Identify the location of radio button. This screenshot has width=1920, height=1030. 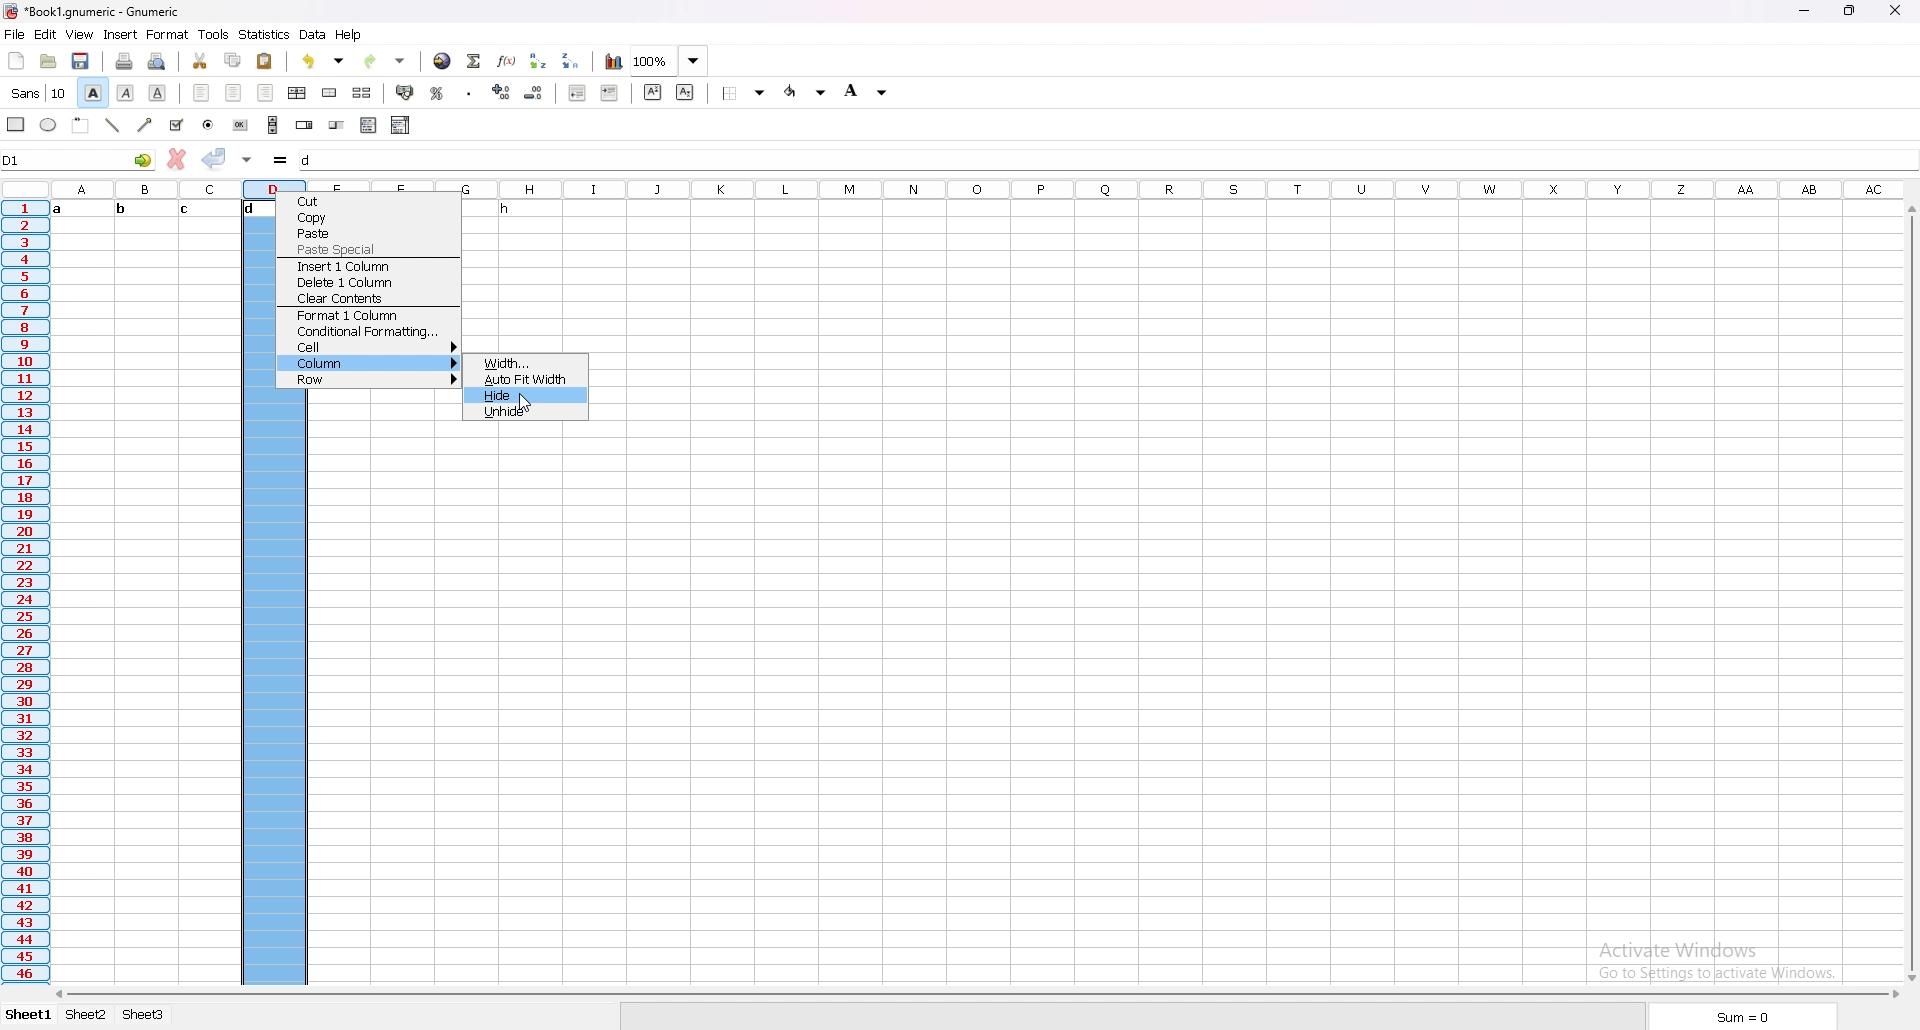
(209, 126).